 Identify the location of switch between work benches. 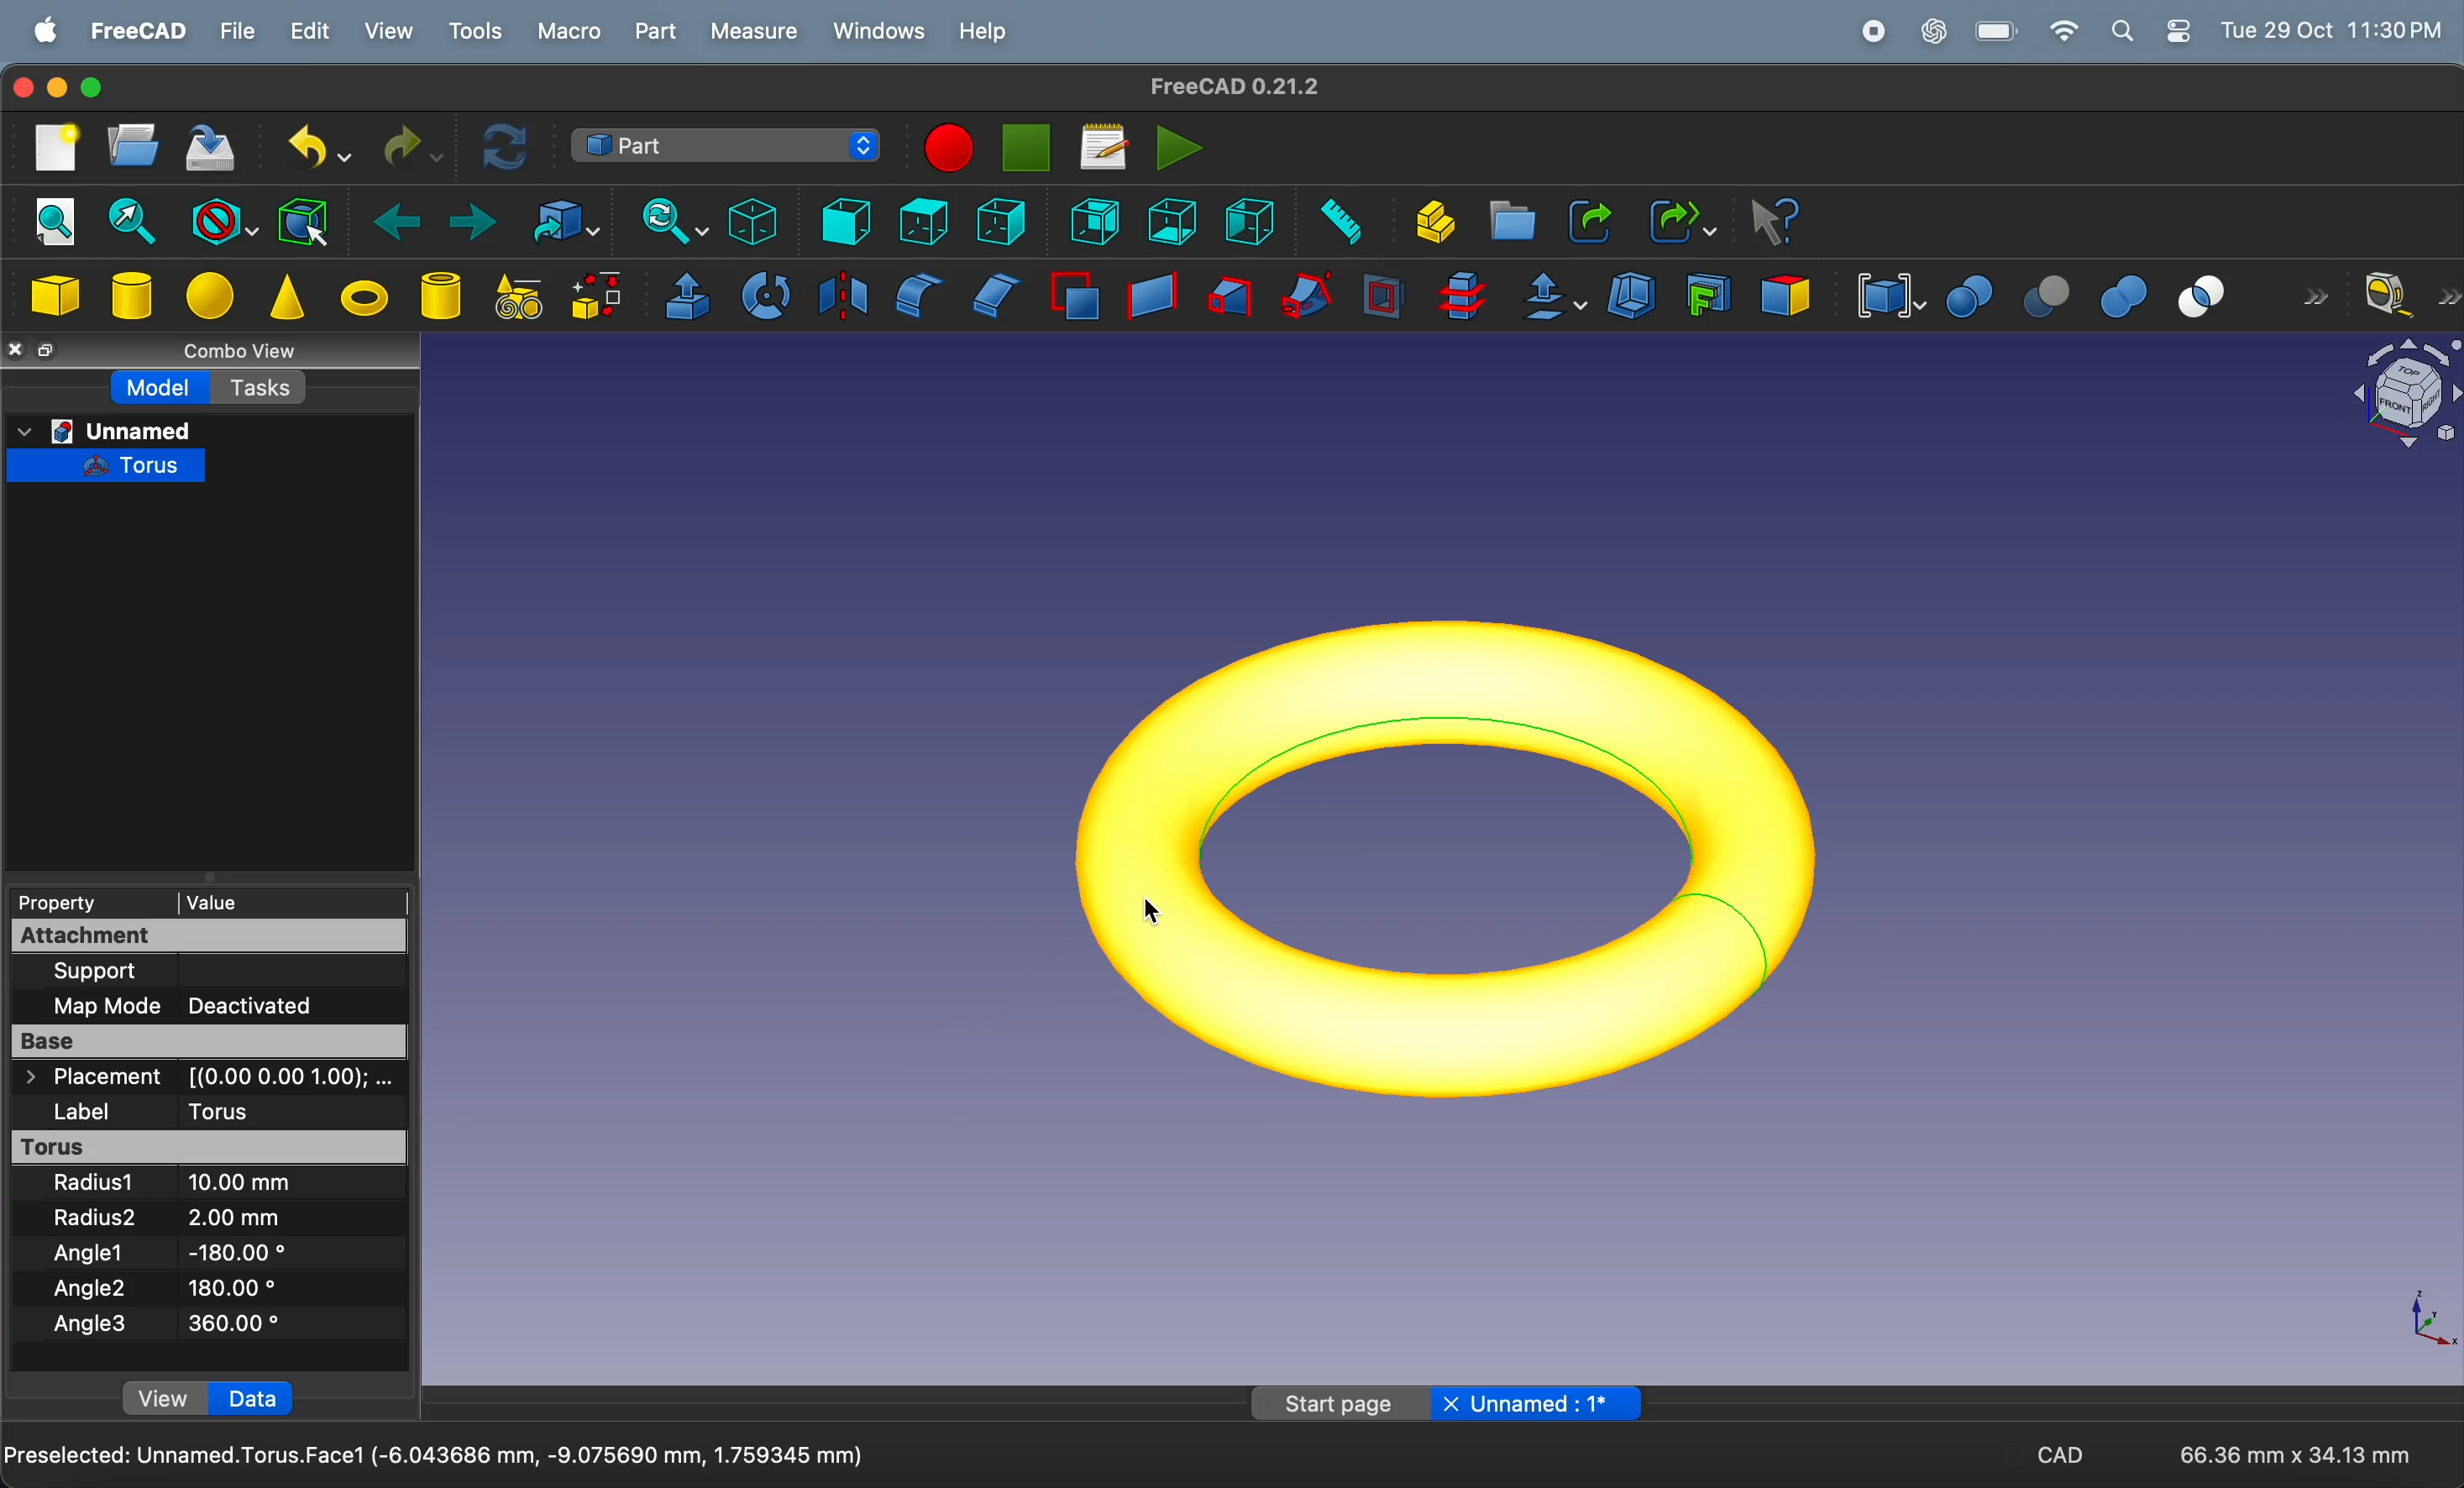
(727, 146).